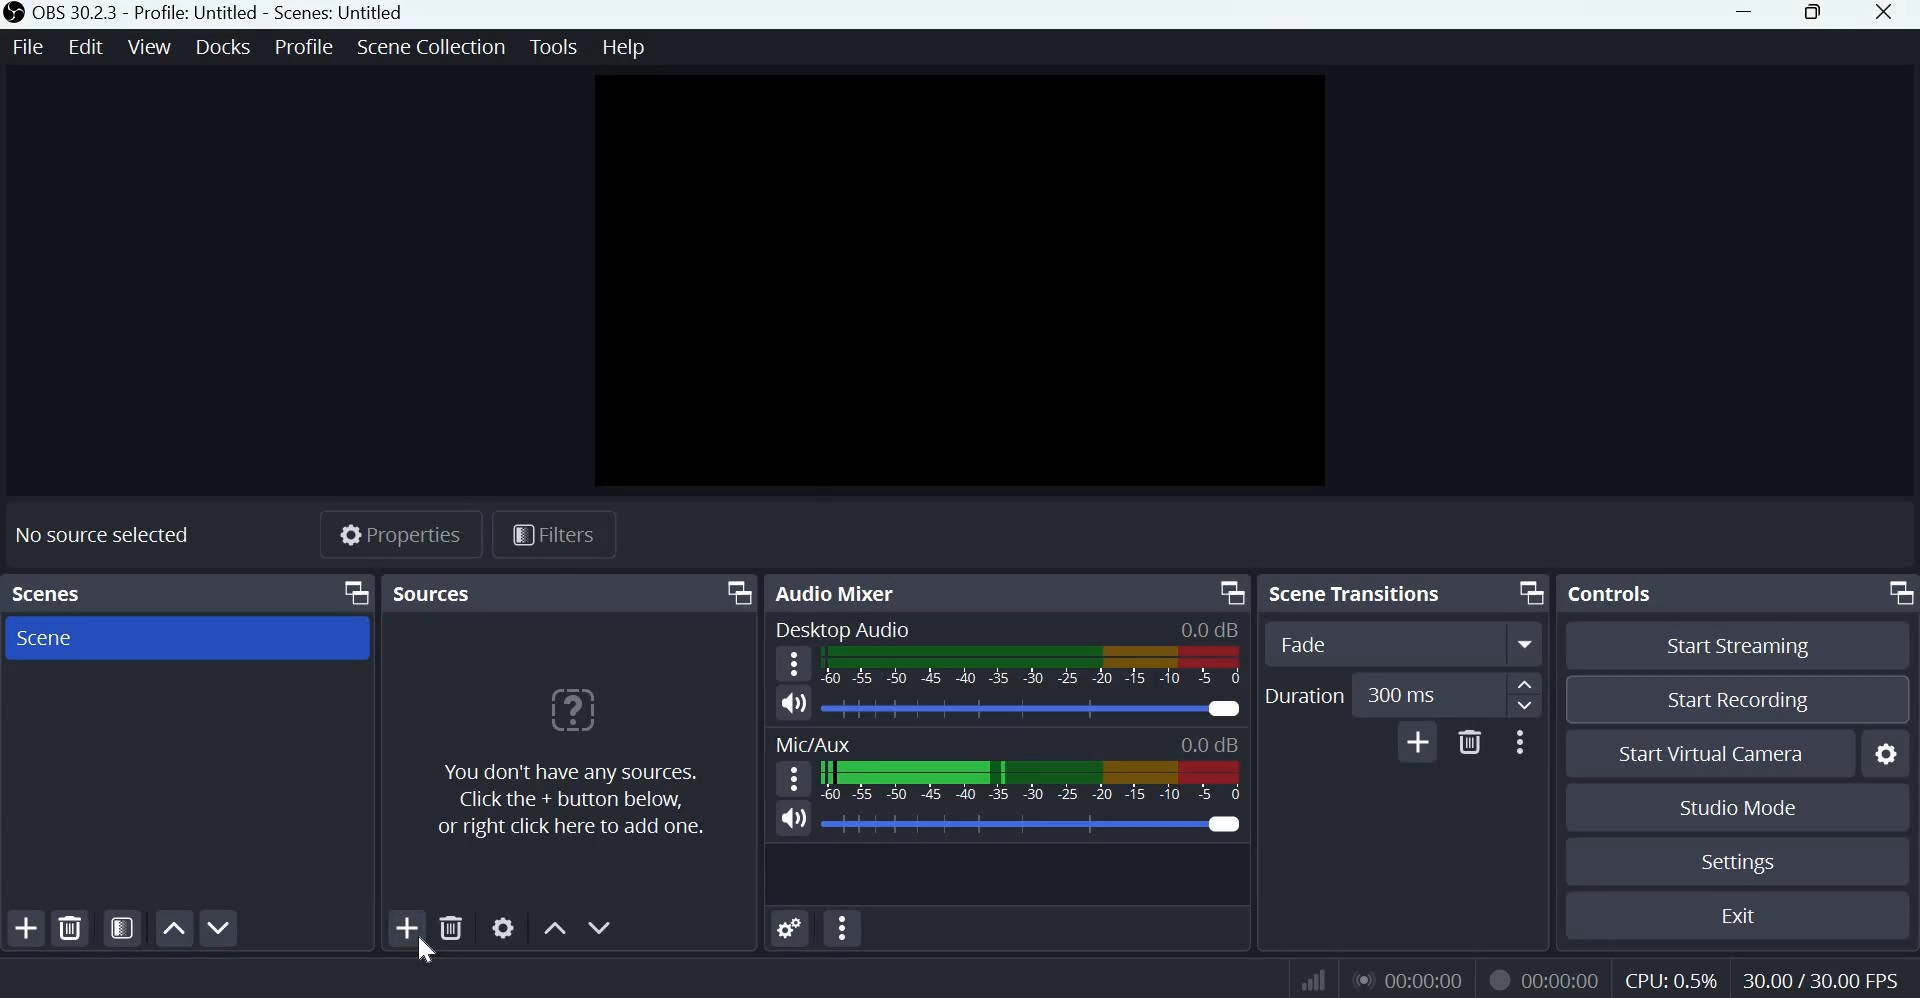 This screenshot has width=1920, height=998. I want to click on Volume Meter, so click(1033, 782).